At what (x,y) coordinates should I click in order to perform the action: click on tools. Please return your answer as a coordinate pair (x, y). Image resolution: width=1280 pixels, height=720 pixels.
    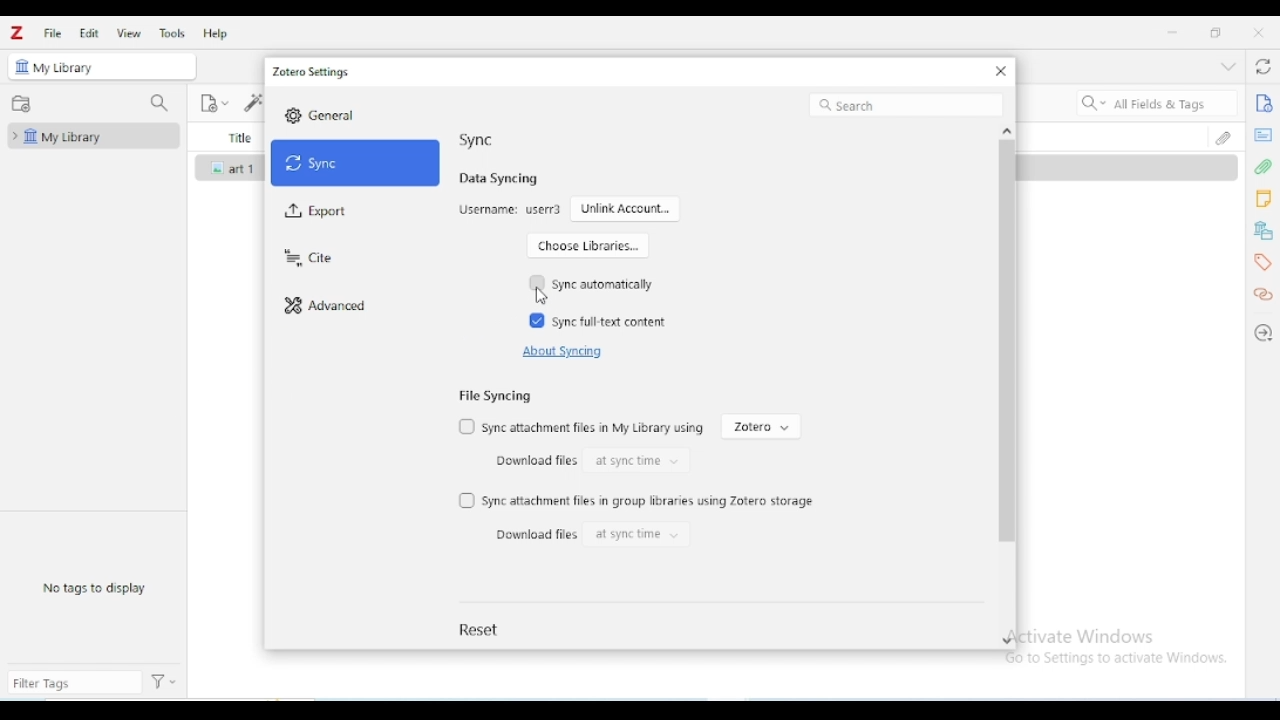
    Looking at the image, I should click on (171, 33).